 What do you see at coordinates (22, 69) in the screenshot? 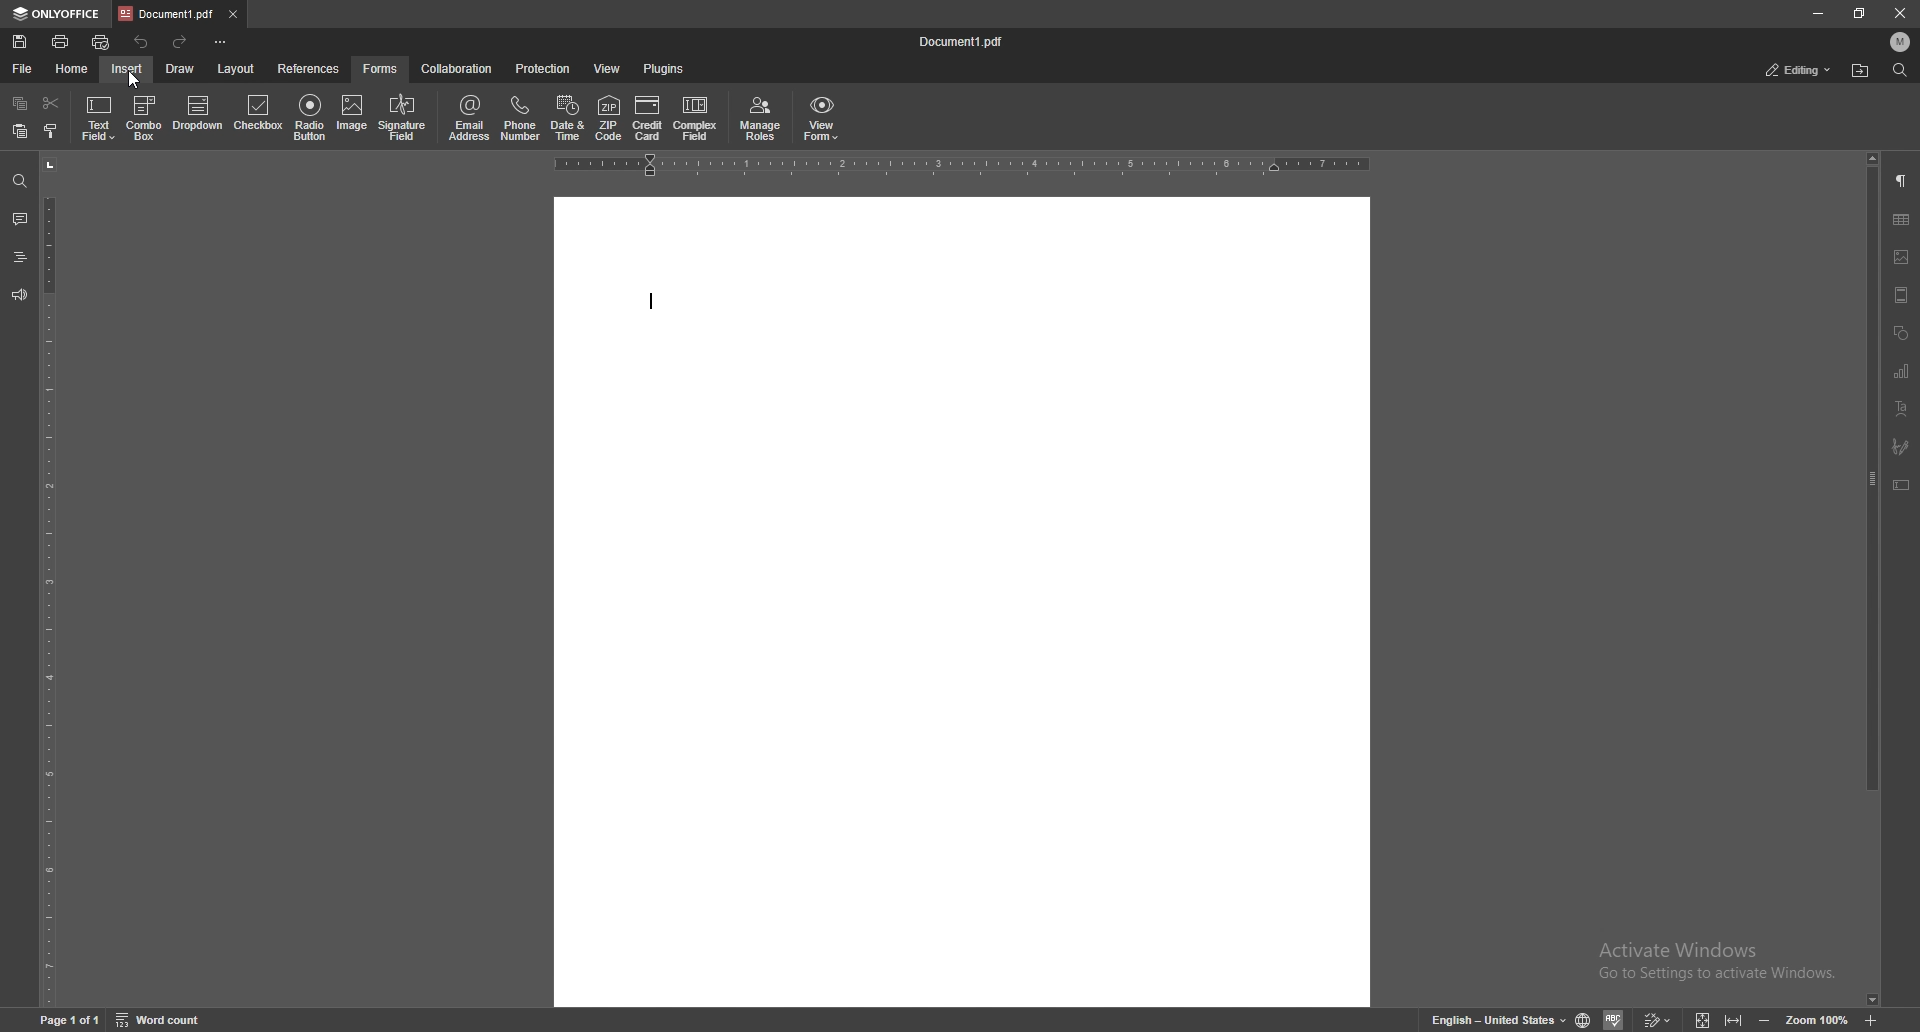
I see `file` at bounding box center [22, 69].